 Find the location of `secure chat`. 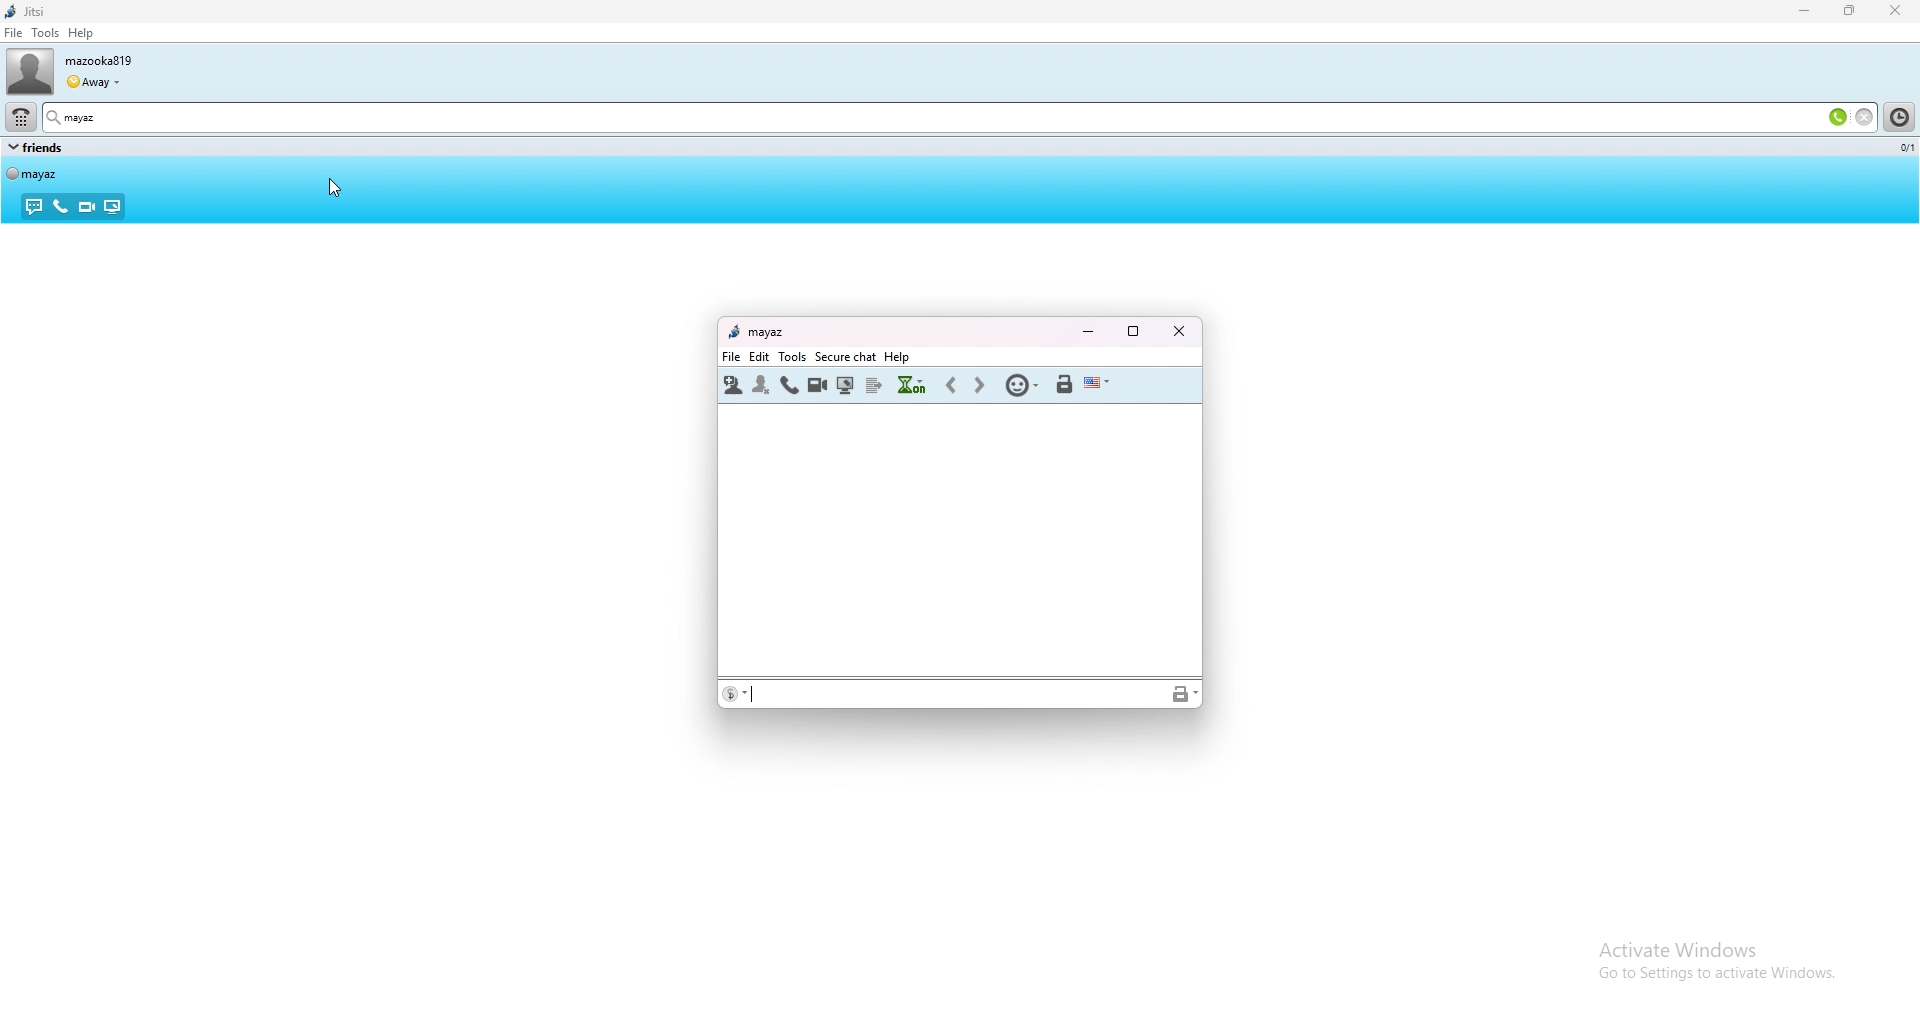

secure chat is located at coordinates (847, 356).